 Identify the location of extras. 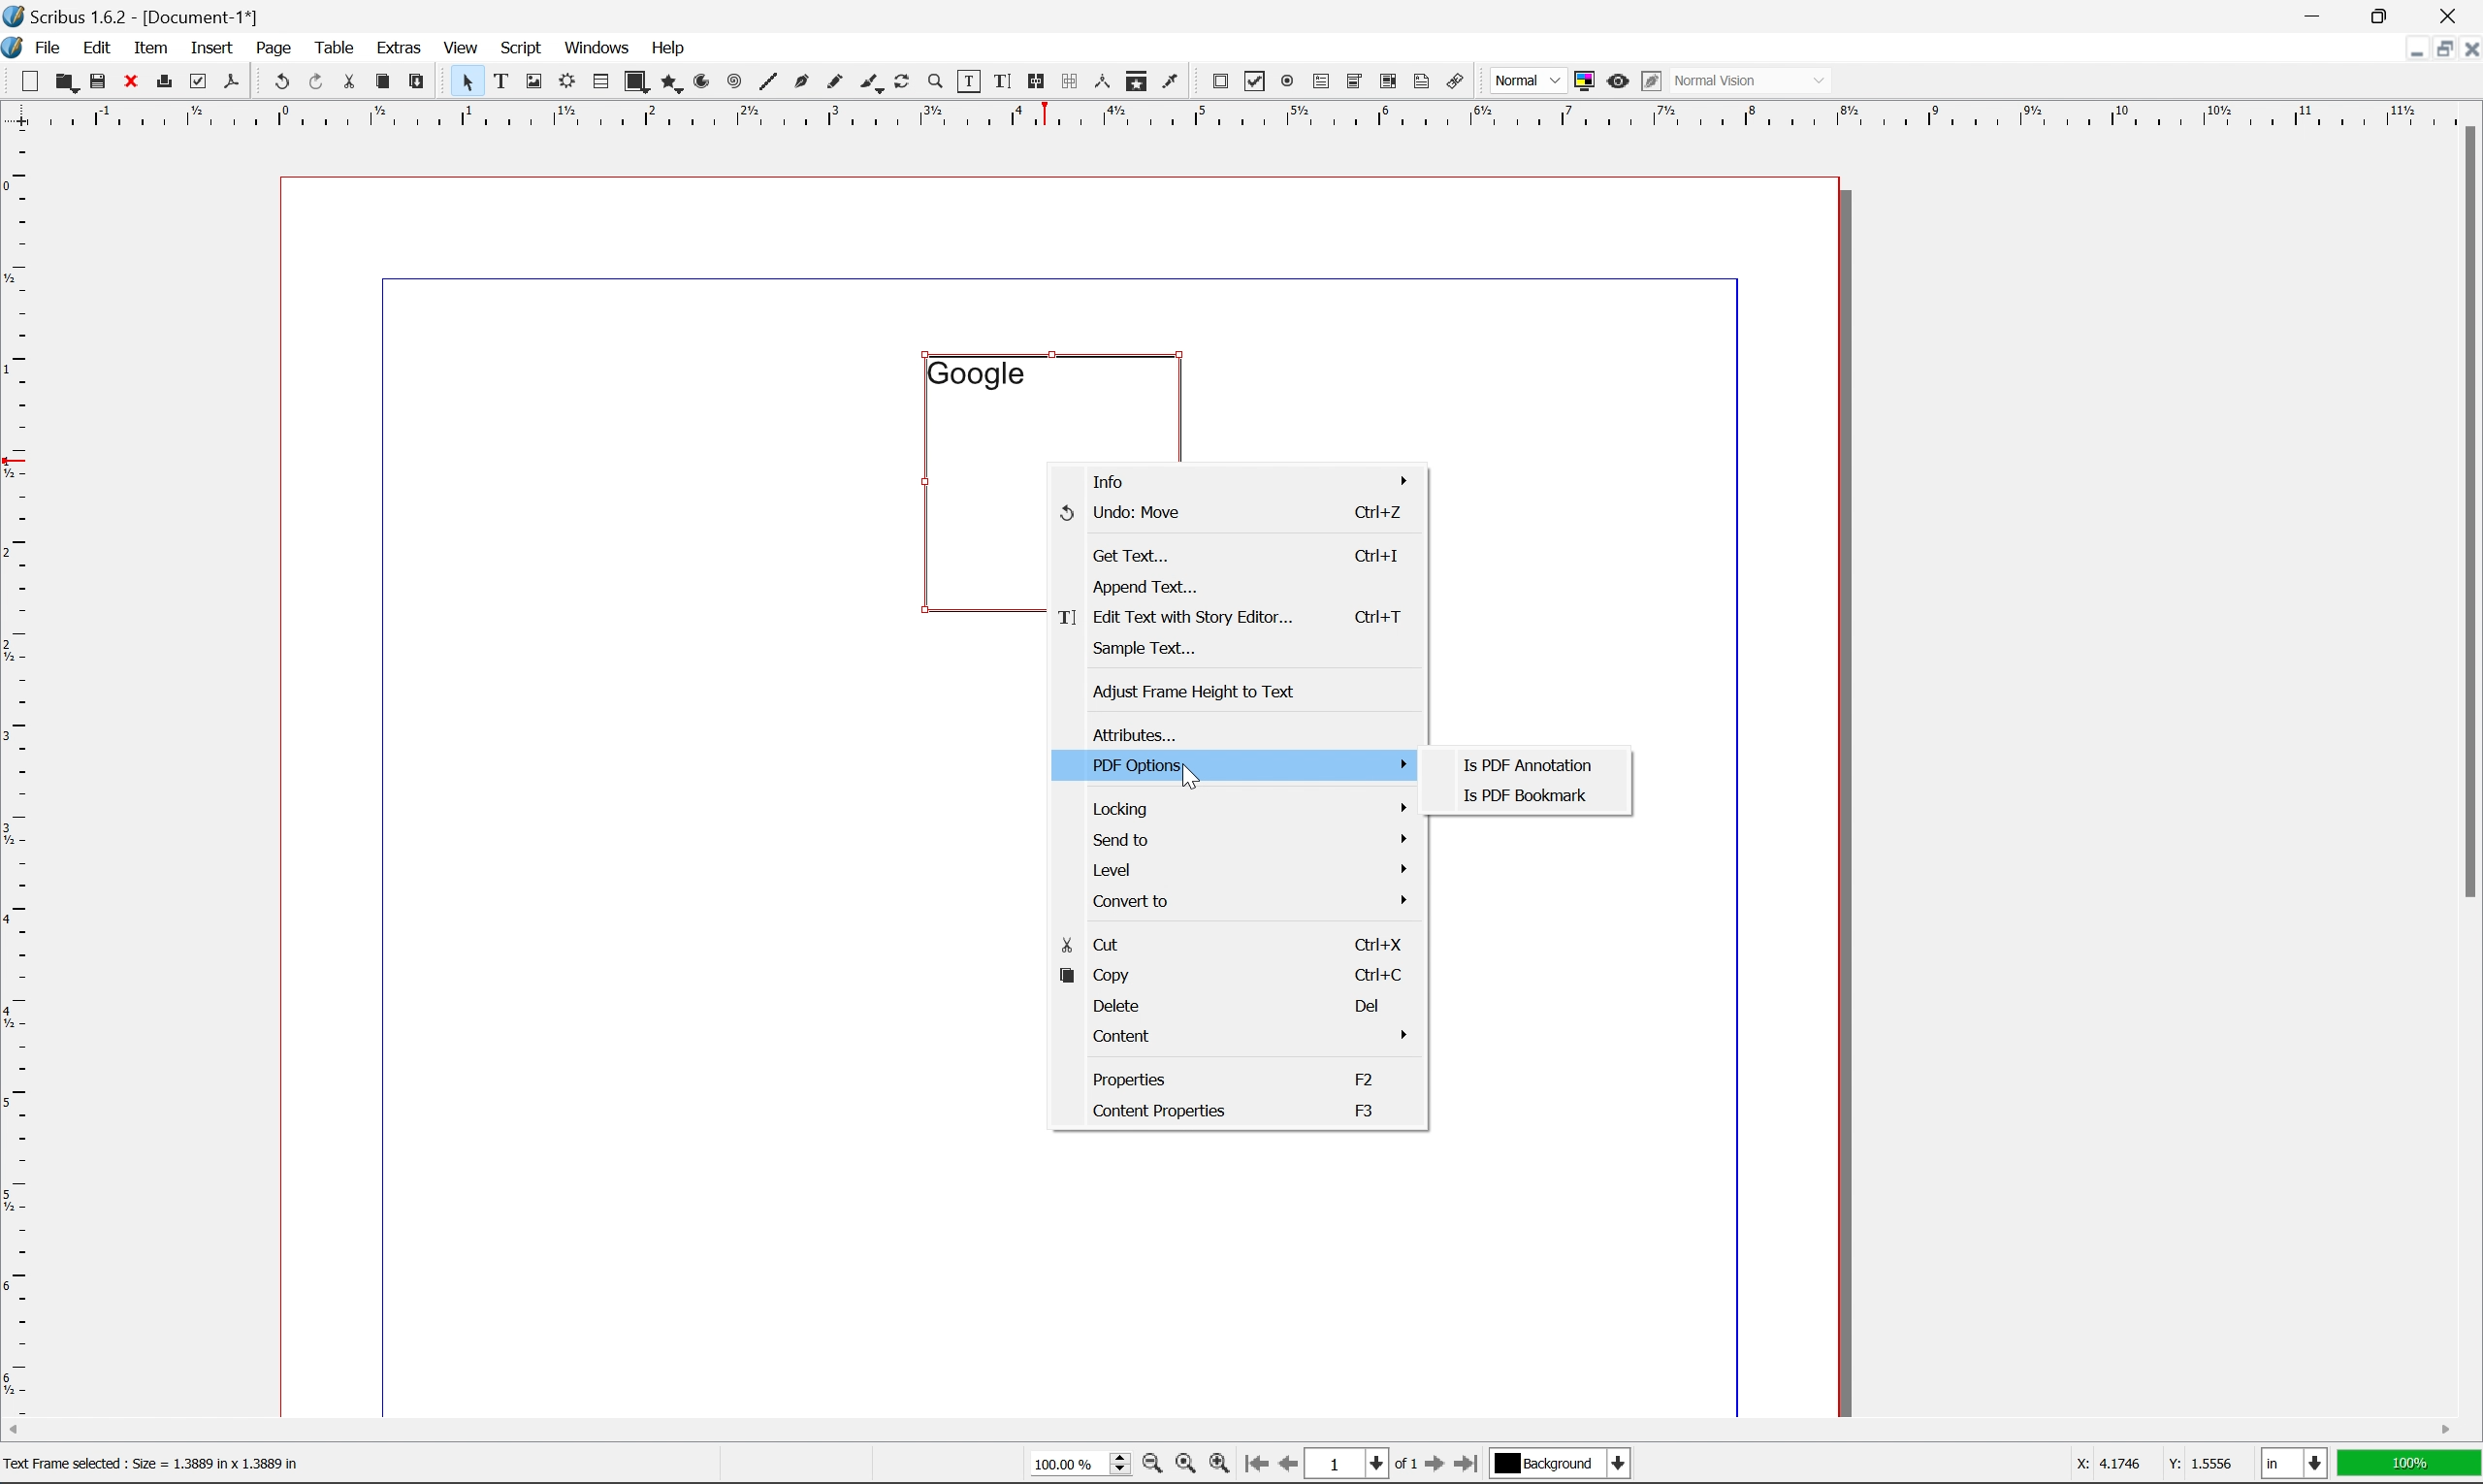
(403, 47).